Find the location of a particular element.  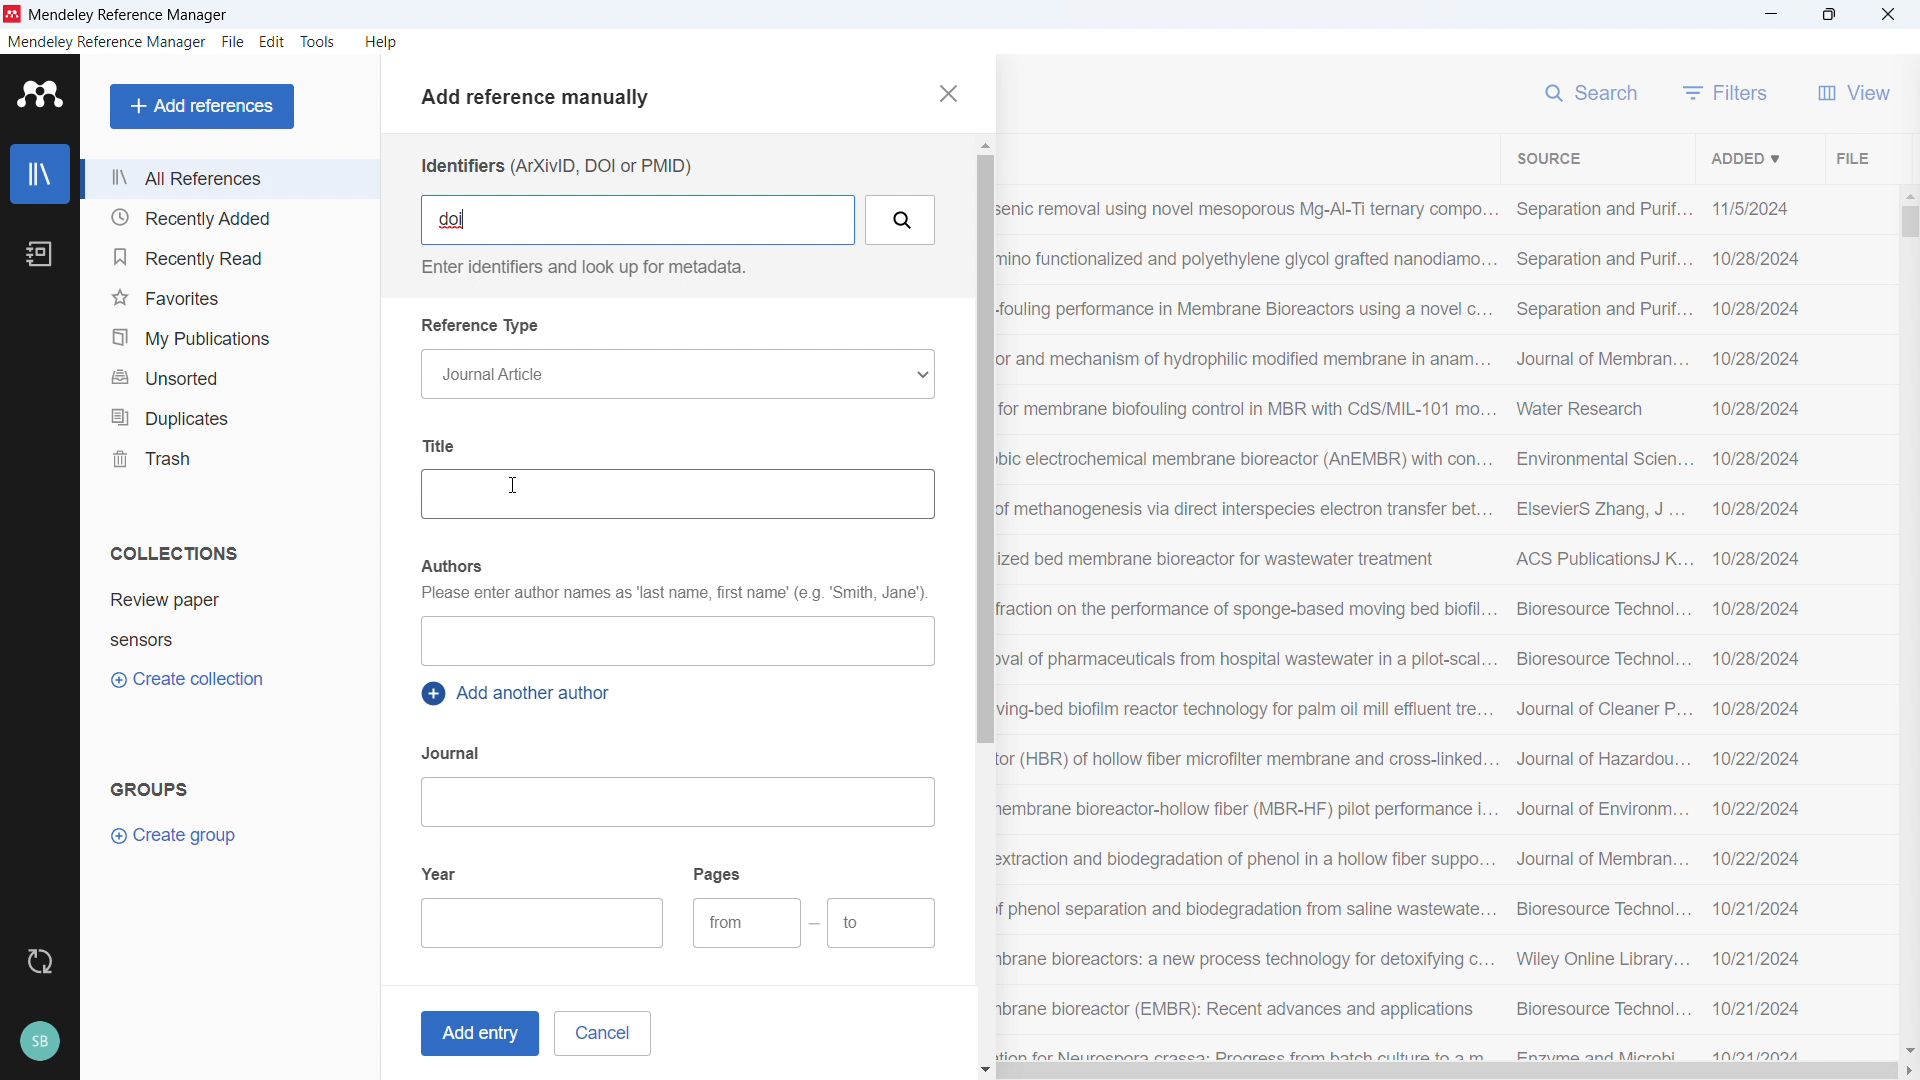

Tools  is located at coordinates (318, 42).